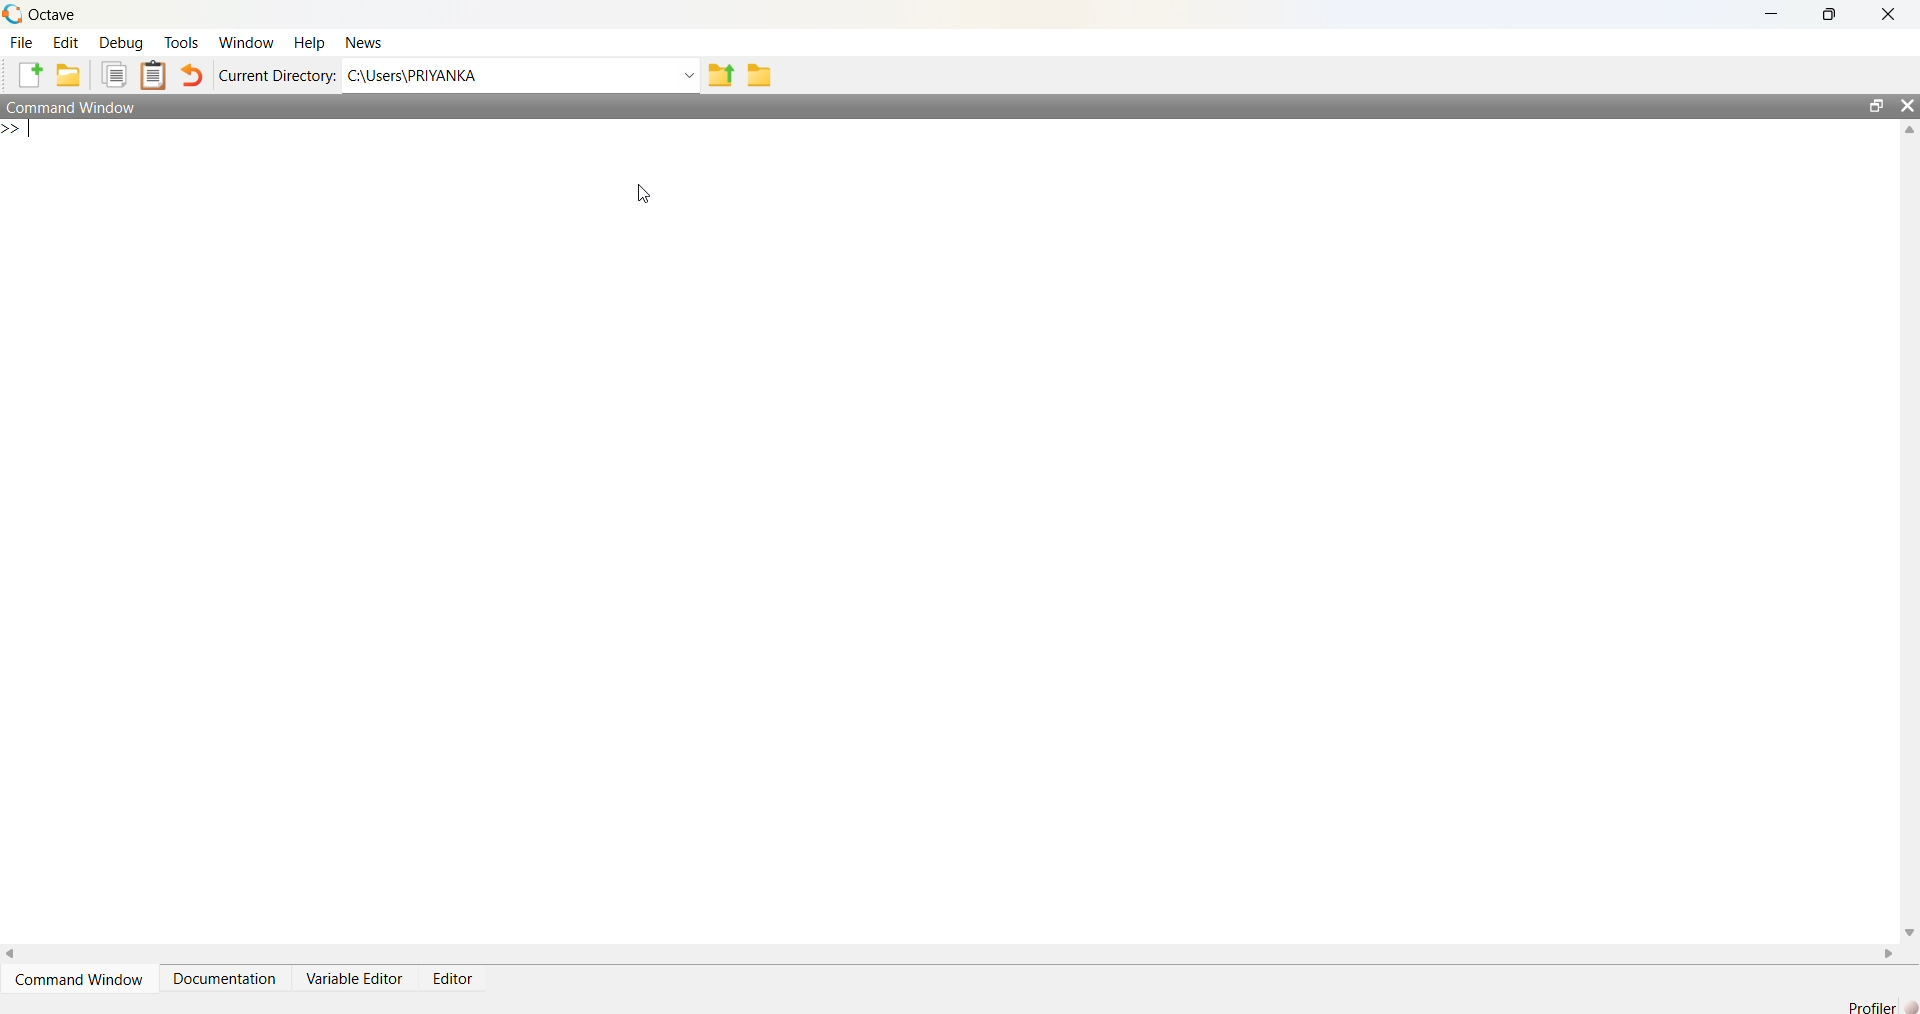  What do you see at coordinates (1908, 924) in the screenshot?
I see `Down` at bounding box center [1908, 924].